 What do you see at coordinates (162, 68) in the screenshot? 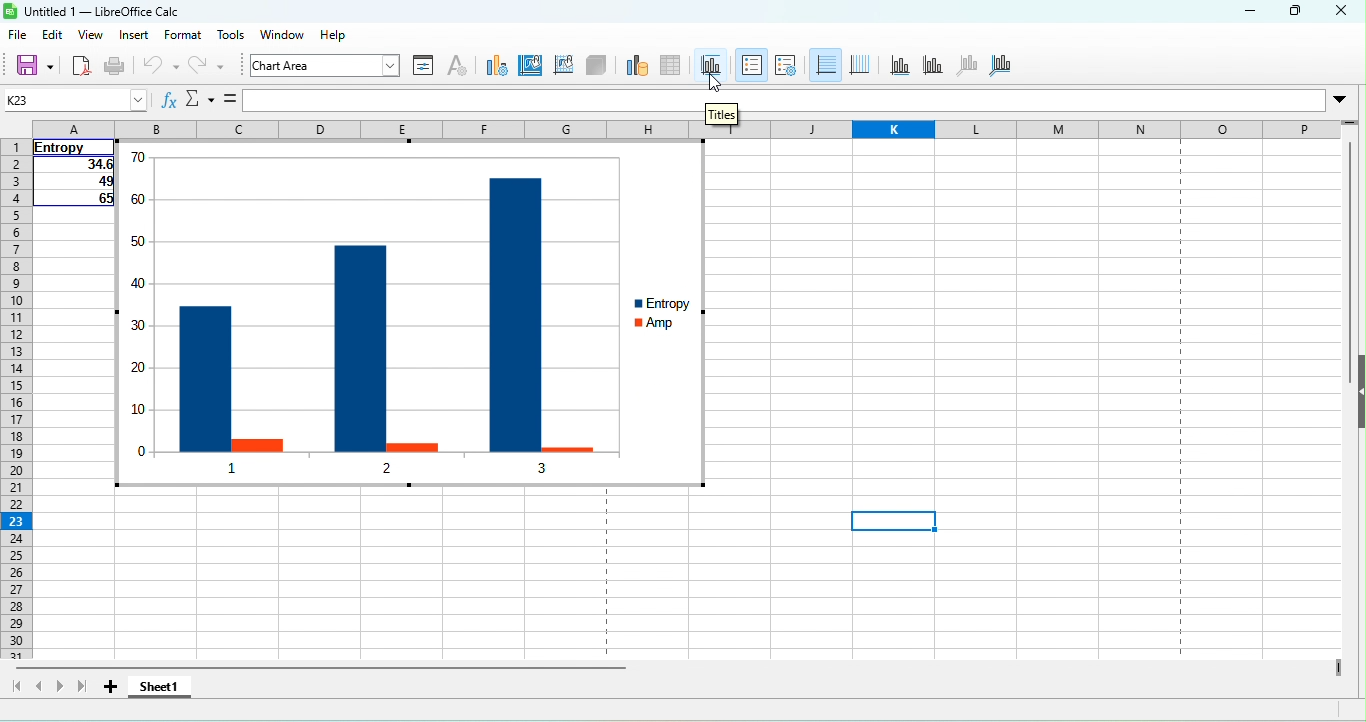
I see `undo` at bounding box center [162, 68].